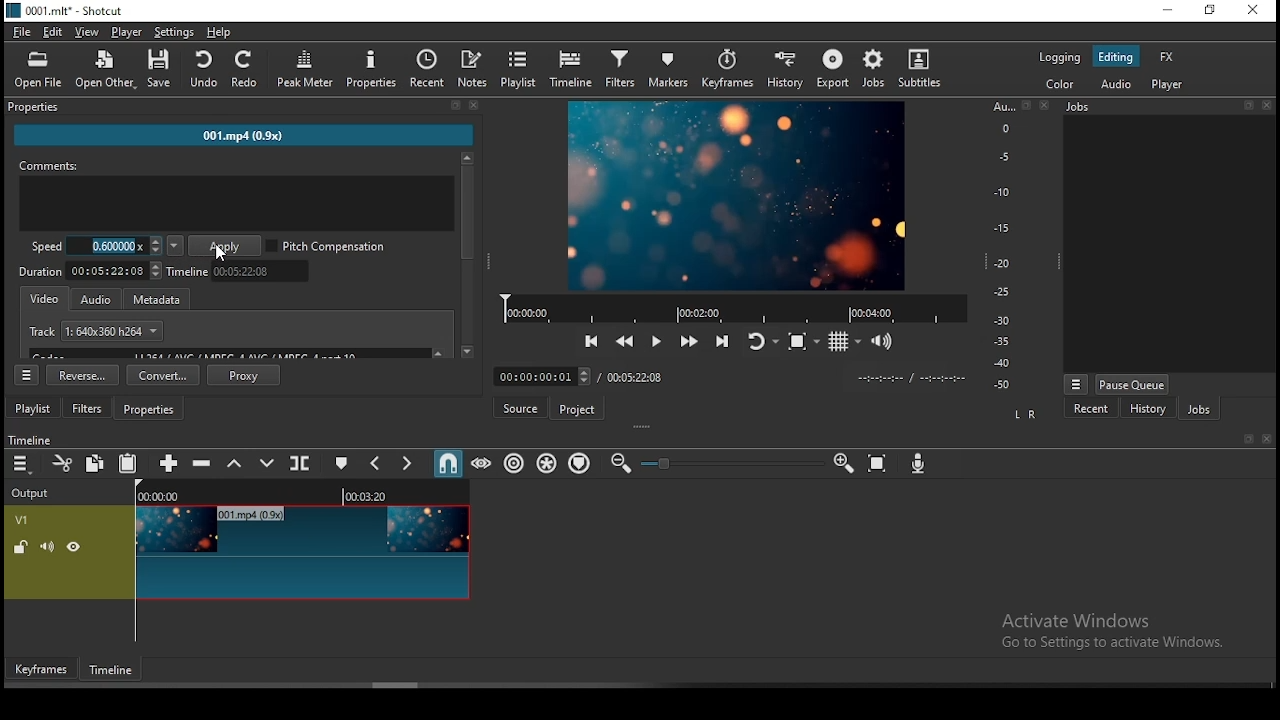 The width and height of the screenshot is (1280, 720). I want to click on video track, so click(302, 552).